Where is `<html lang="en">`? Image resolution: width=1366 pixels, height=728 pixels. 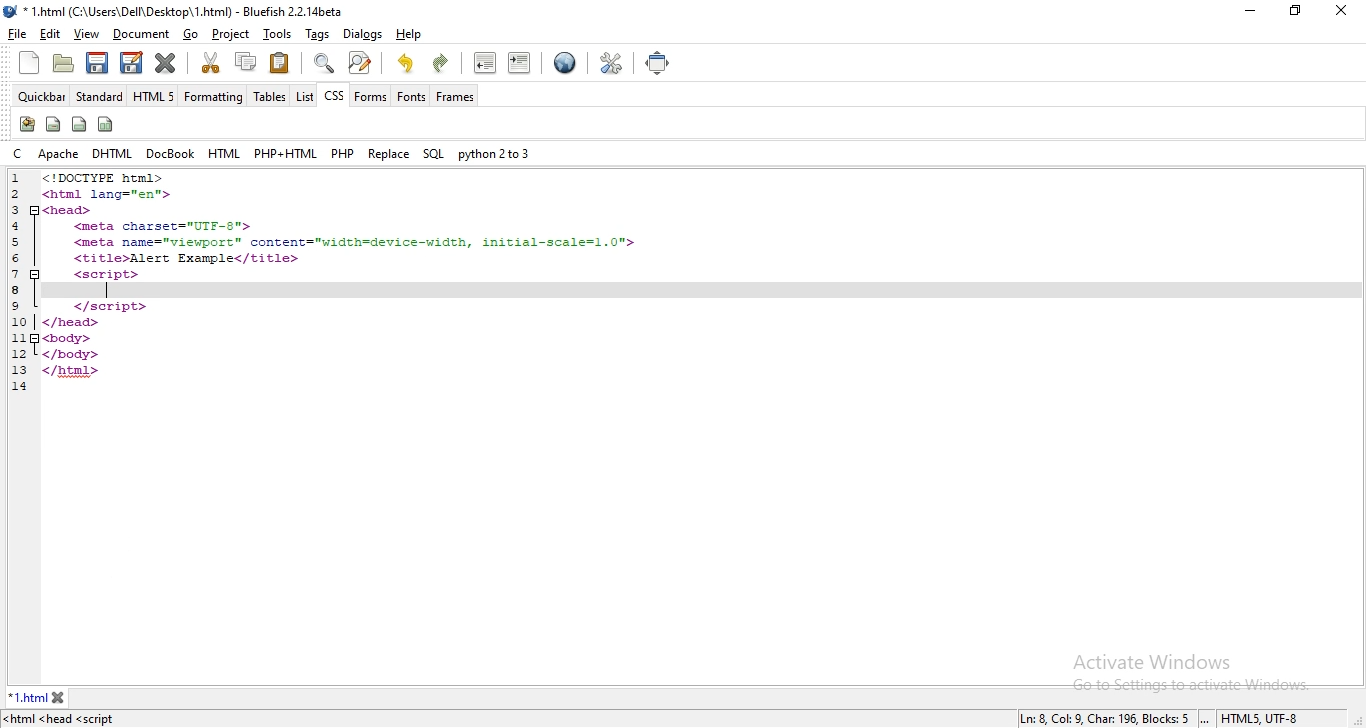 <html lang="en"> is located at coordinates (108, 193).